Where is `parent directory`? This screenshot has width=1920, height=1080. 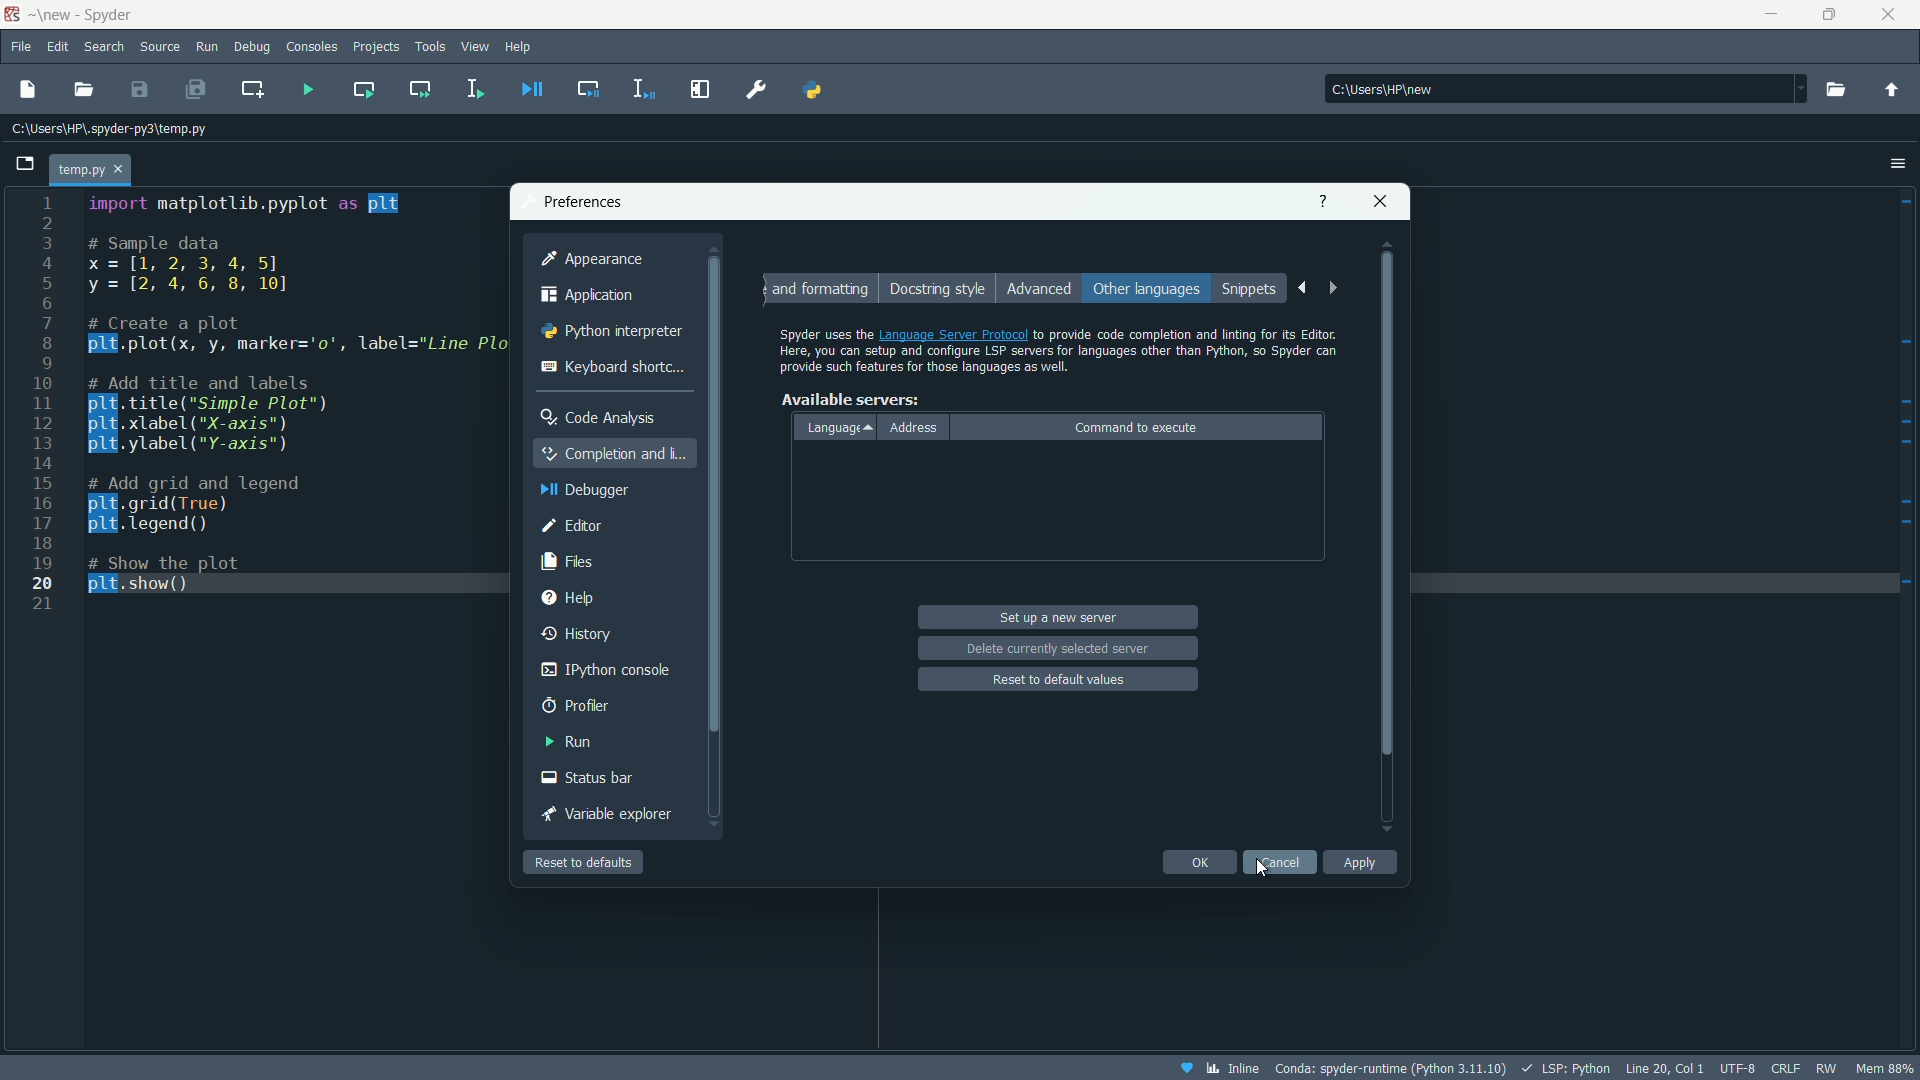
parent directory is located at coordinates (1891, 89).